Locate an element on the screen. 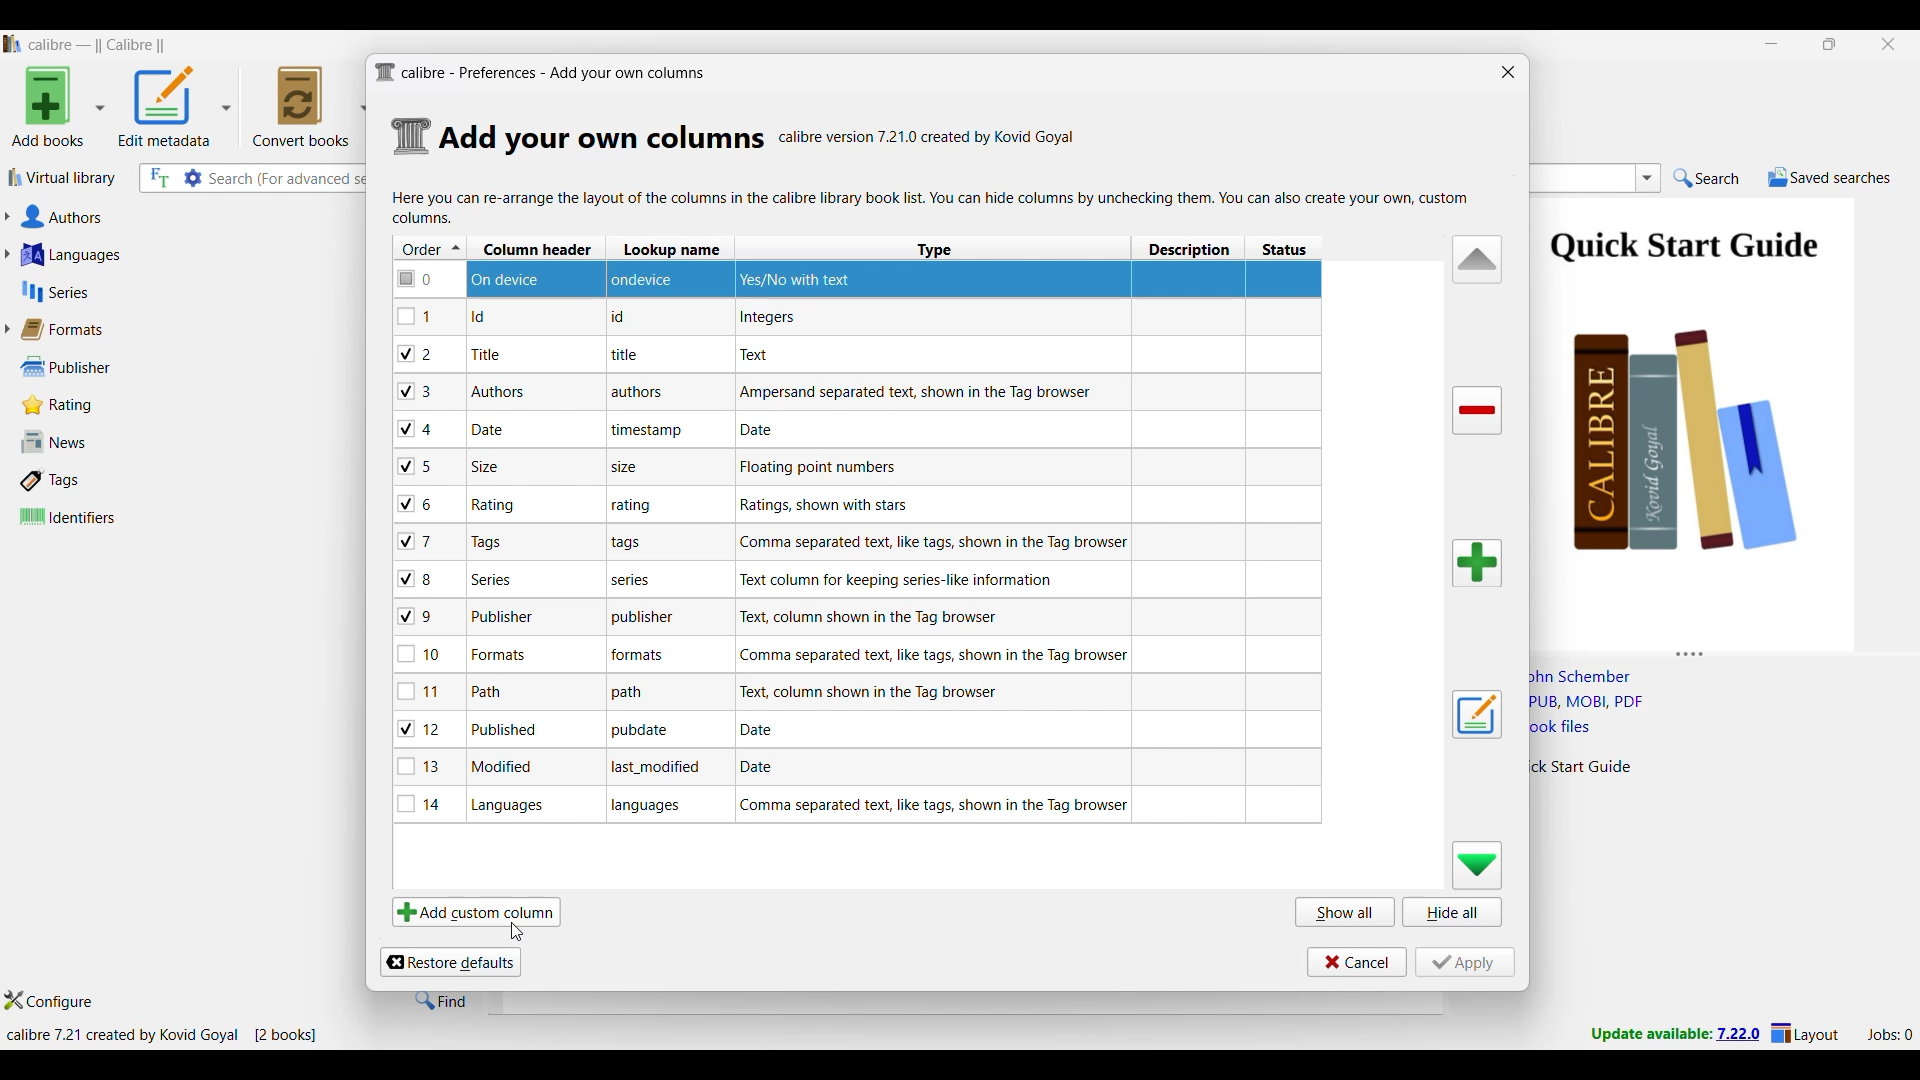  Saved searches is located at coordinates (1829, 177).